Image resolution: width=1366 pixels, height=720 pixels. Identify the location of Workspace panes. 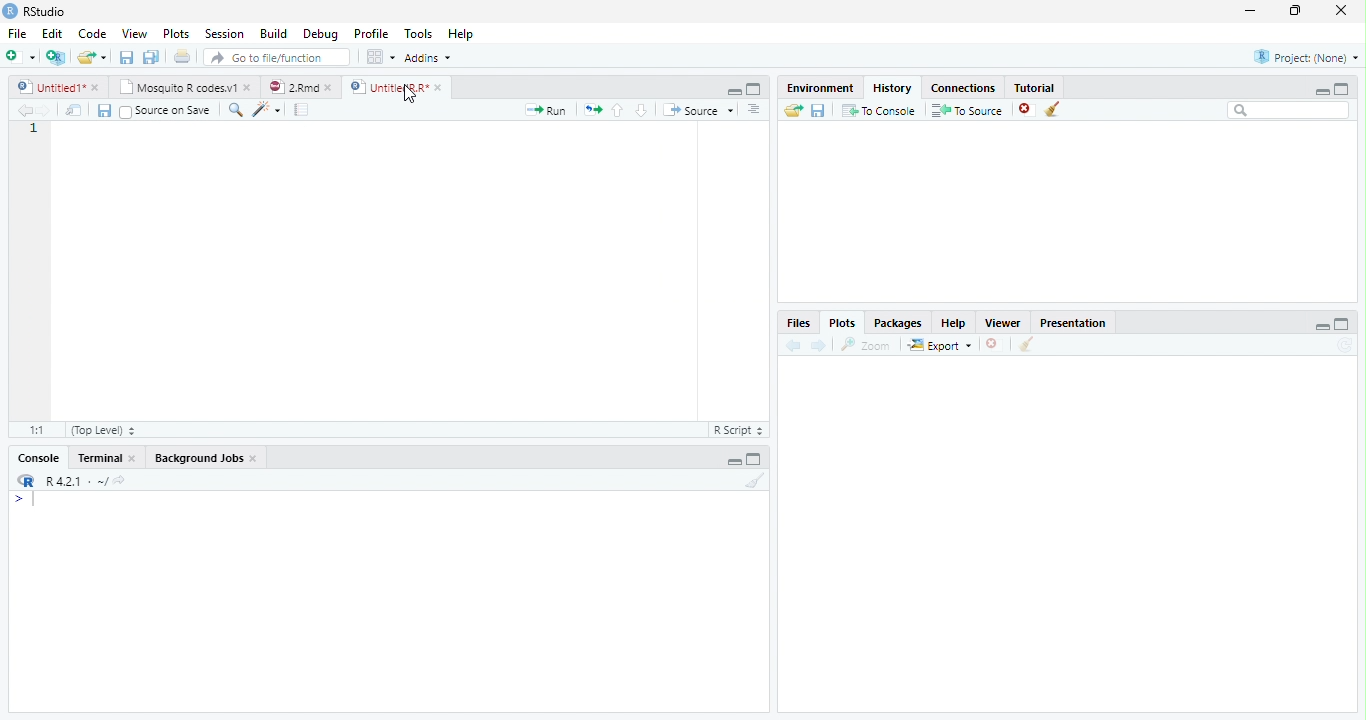
(378, 56).